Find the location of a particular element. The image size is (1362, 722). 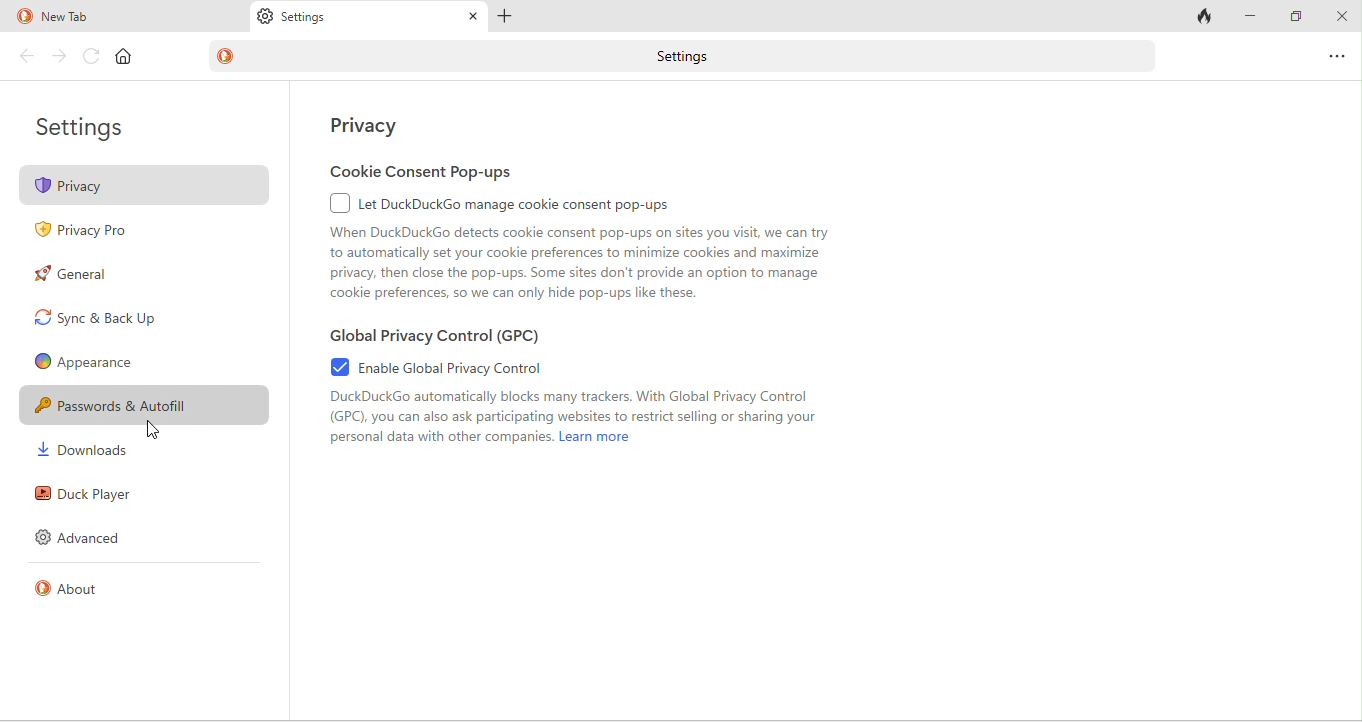

downloads is located at coordinates (88, 452).